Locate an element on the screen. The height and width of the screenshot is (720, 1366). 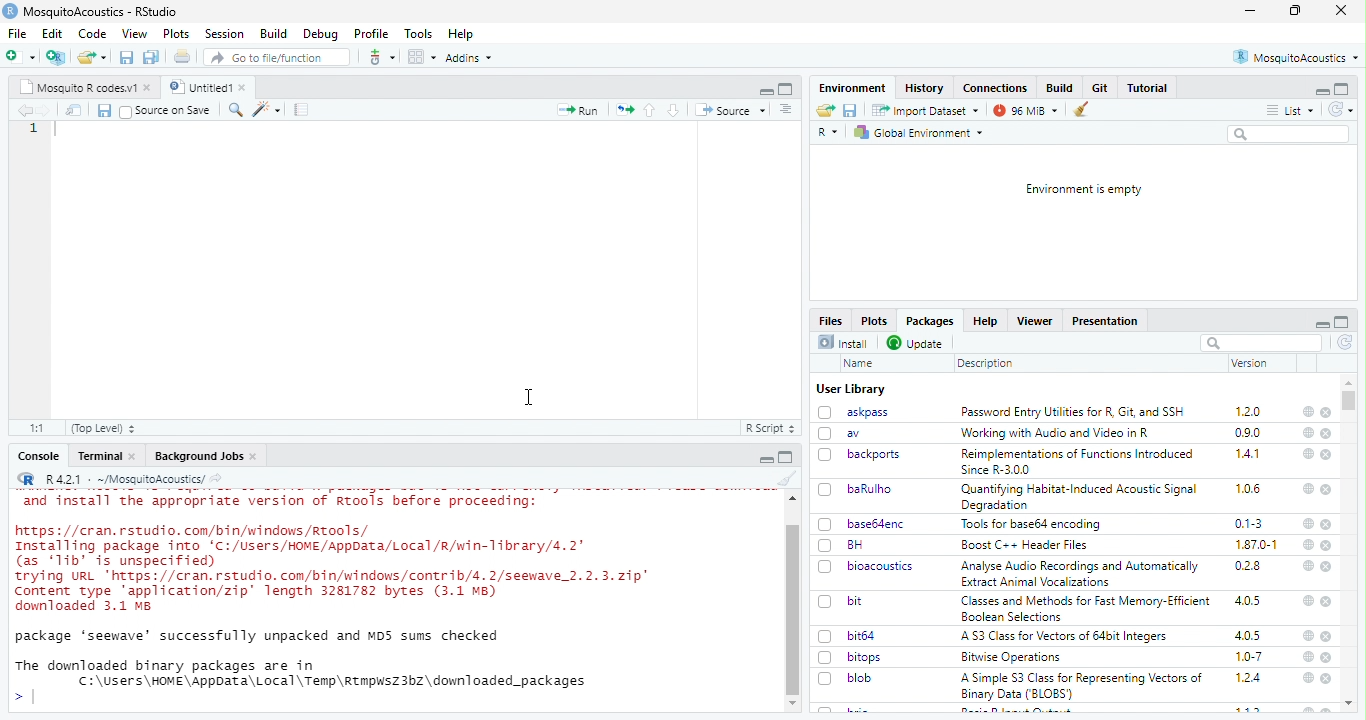
web is located at coordinates (1310, 657).